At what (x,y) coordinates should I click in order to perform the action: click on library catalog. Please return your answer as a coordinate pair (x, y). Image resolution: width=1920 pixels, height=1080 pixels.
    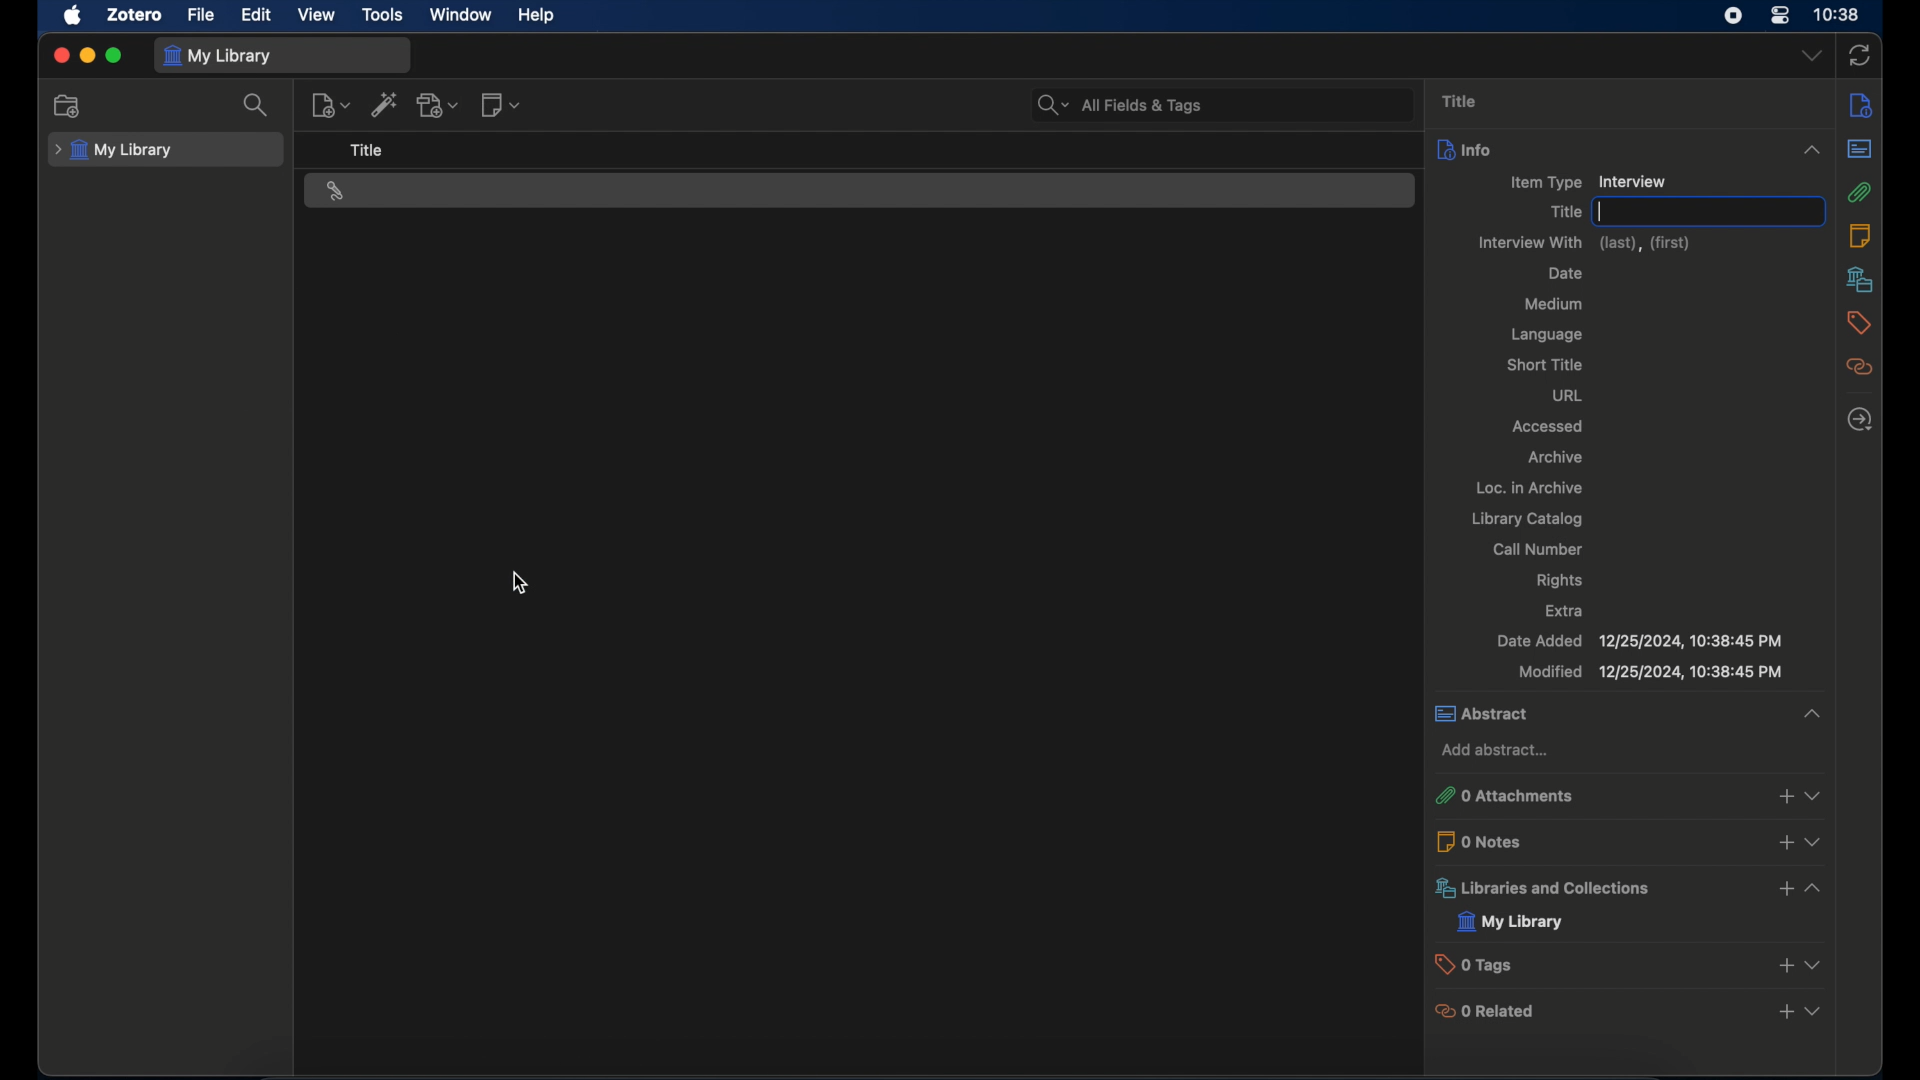
    Looking at the image, I should click on (1530, 519).